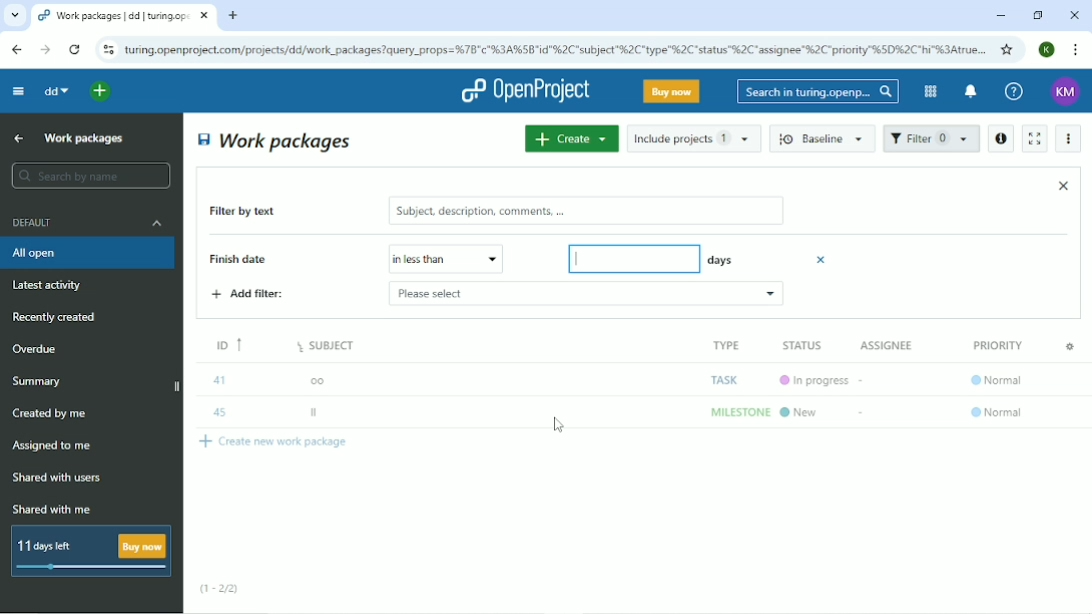  I want to click on Site address, so click(555, 48).